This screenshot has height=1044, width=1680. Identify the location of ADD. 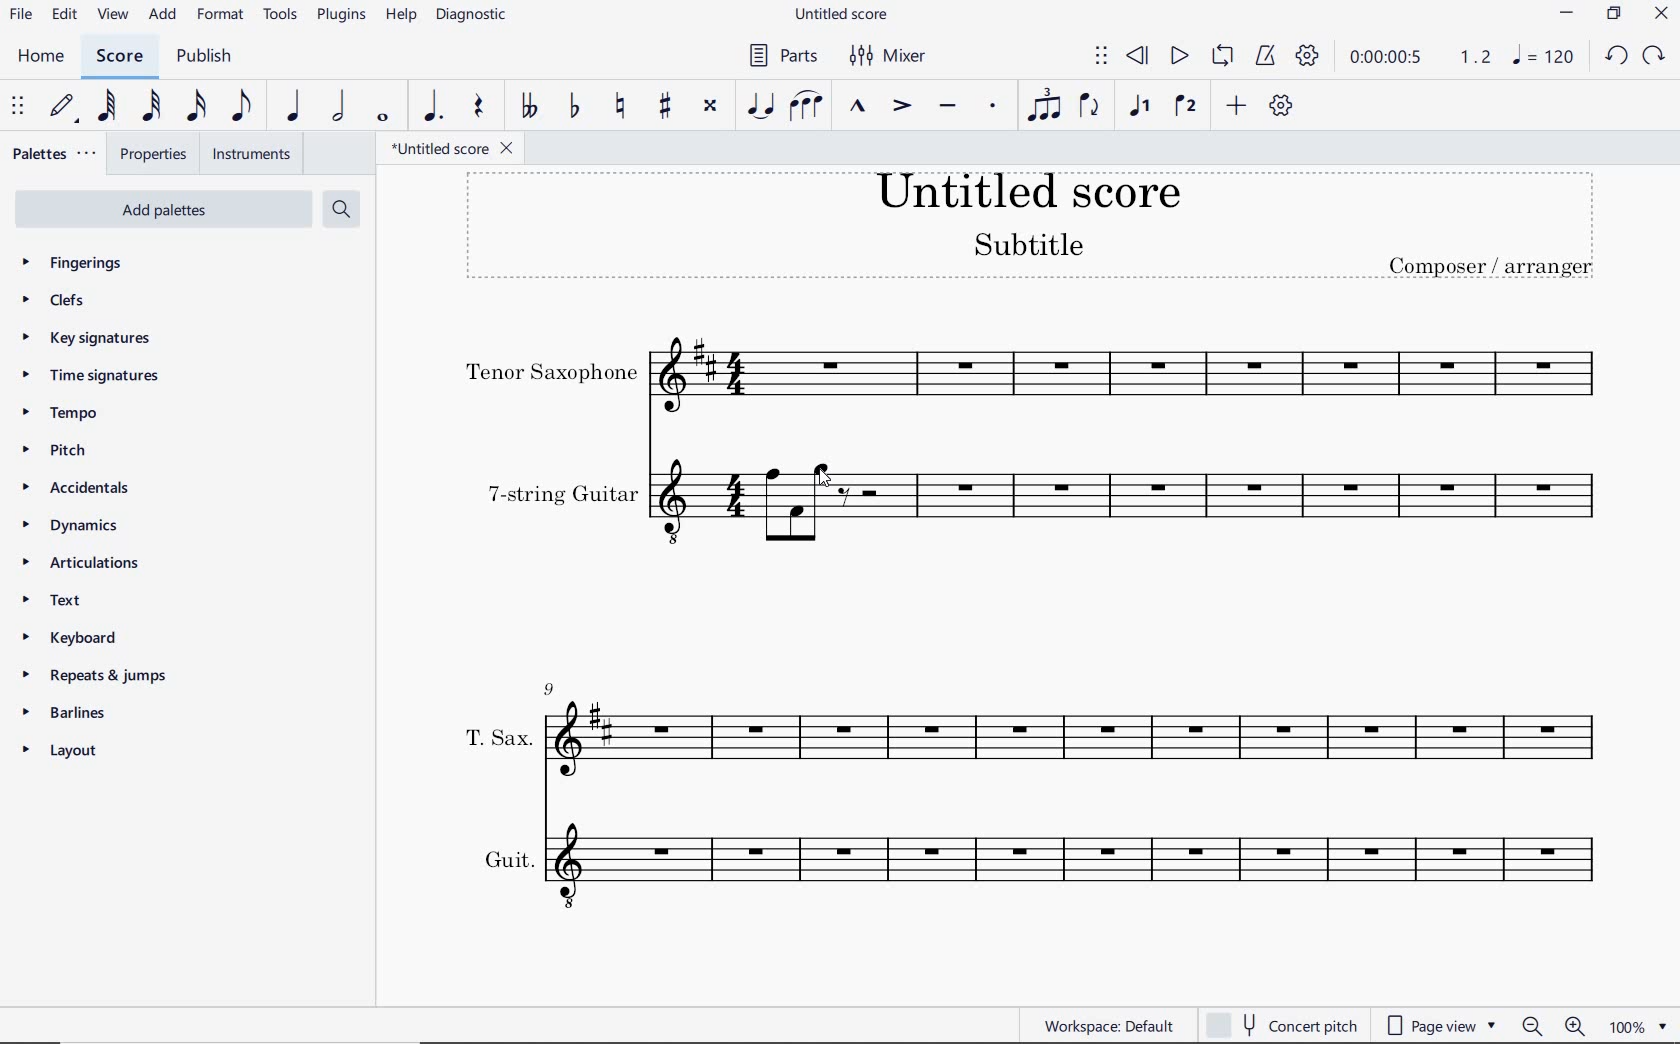
(165, 15).